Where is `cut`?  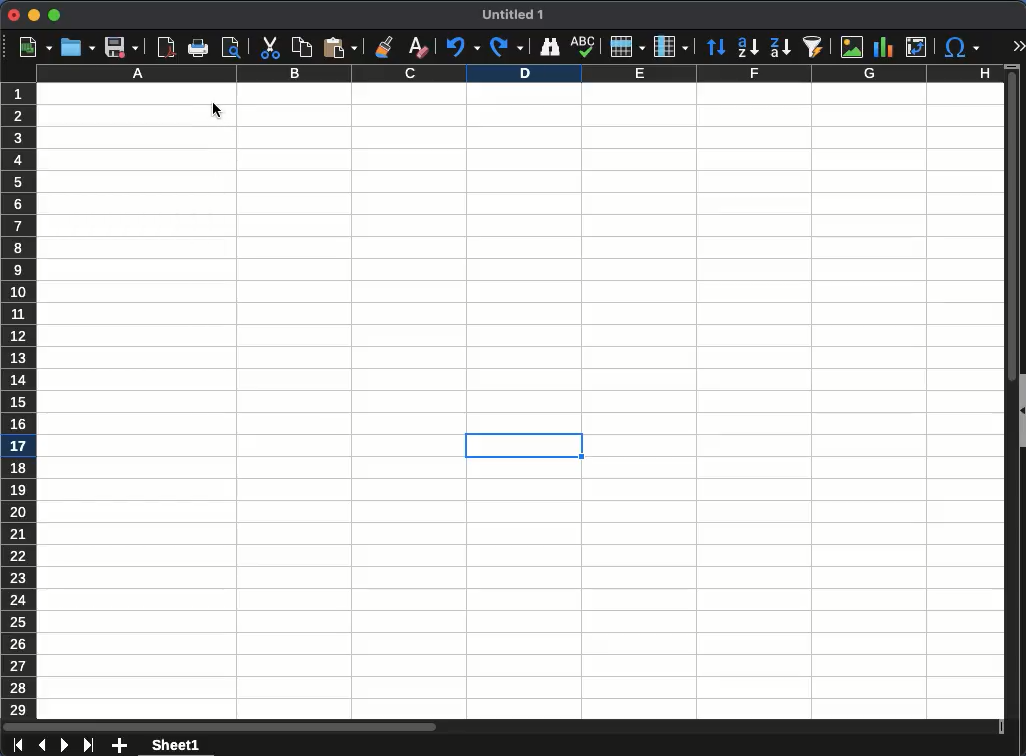 cut is located at coordinates (269, 48).